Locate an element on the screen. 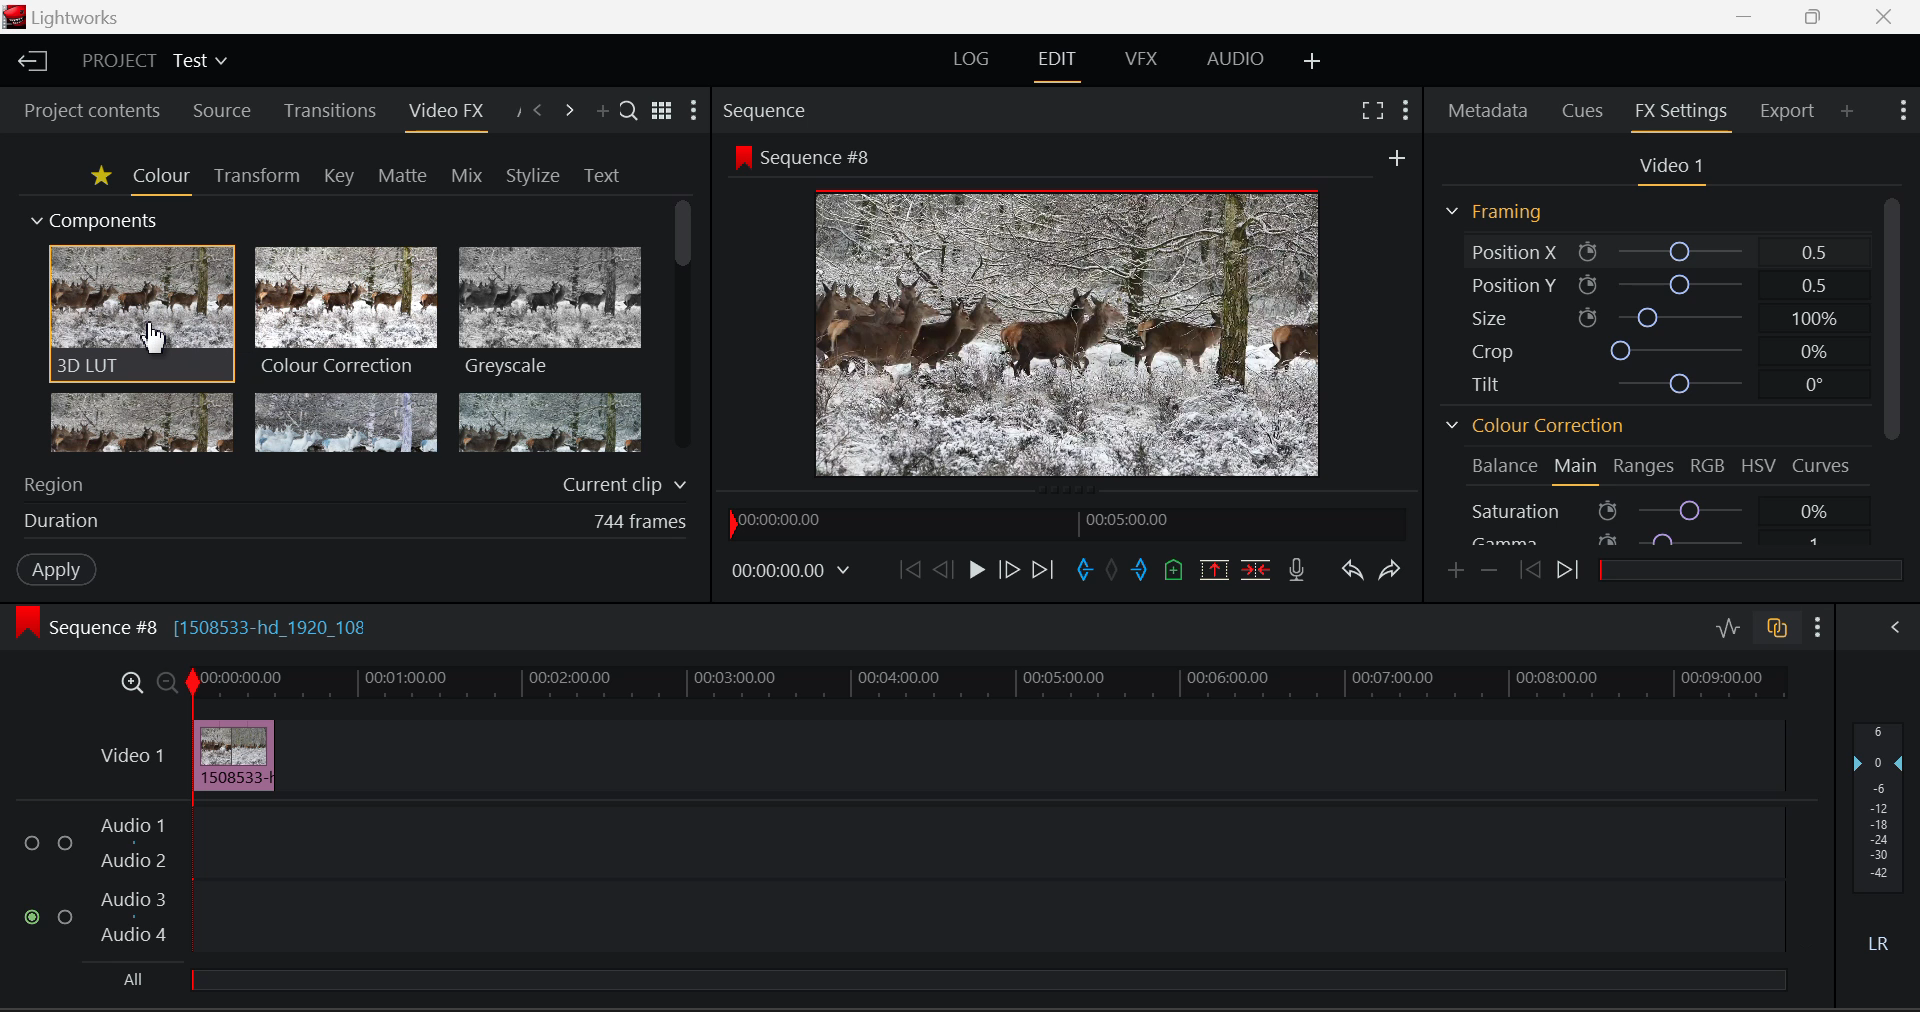 This screenshot has width=1920, height=1012. Sequence Editing Section is located at coordinates (200, 628).